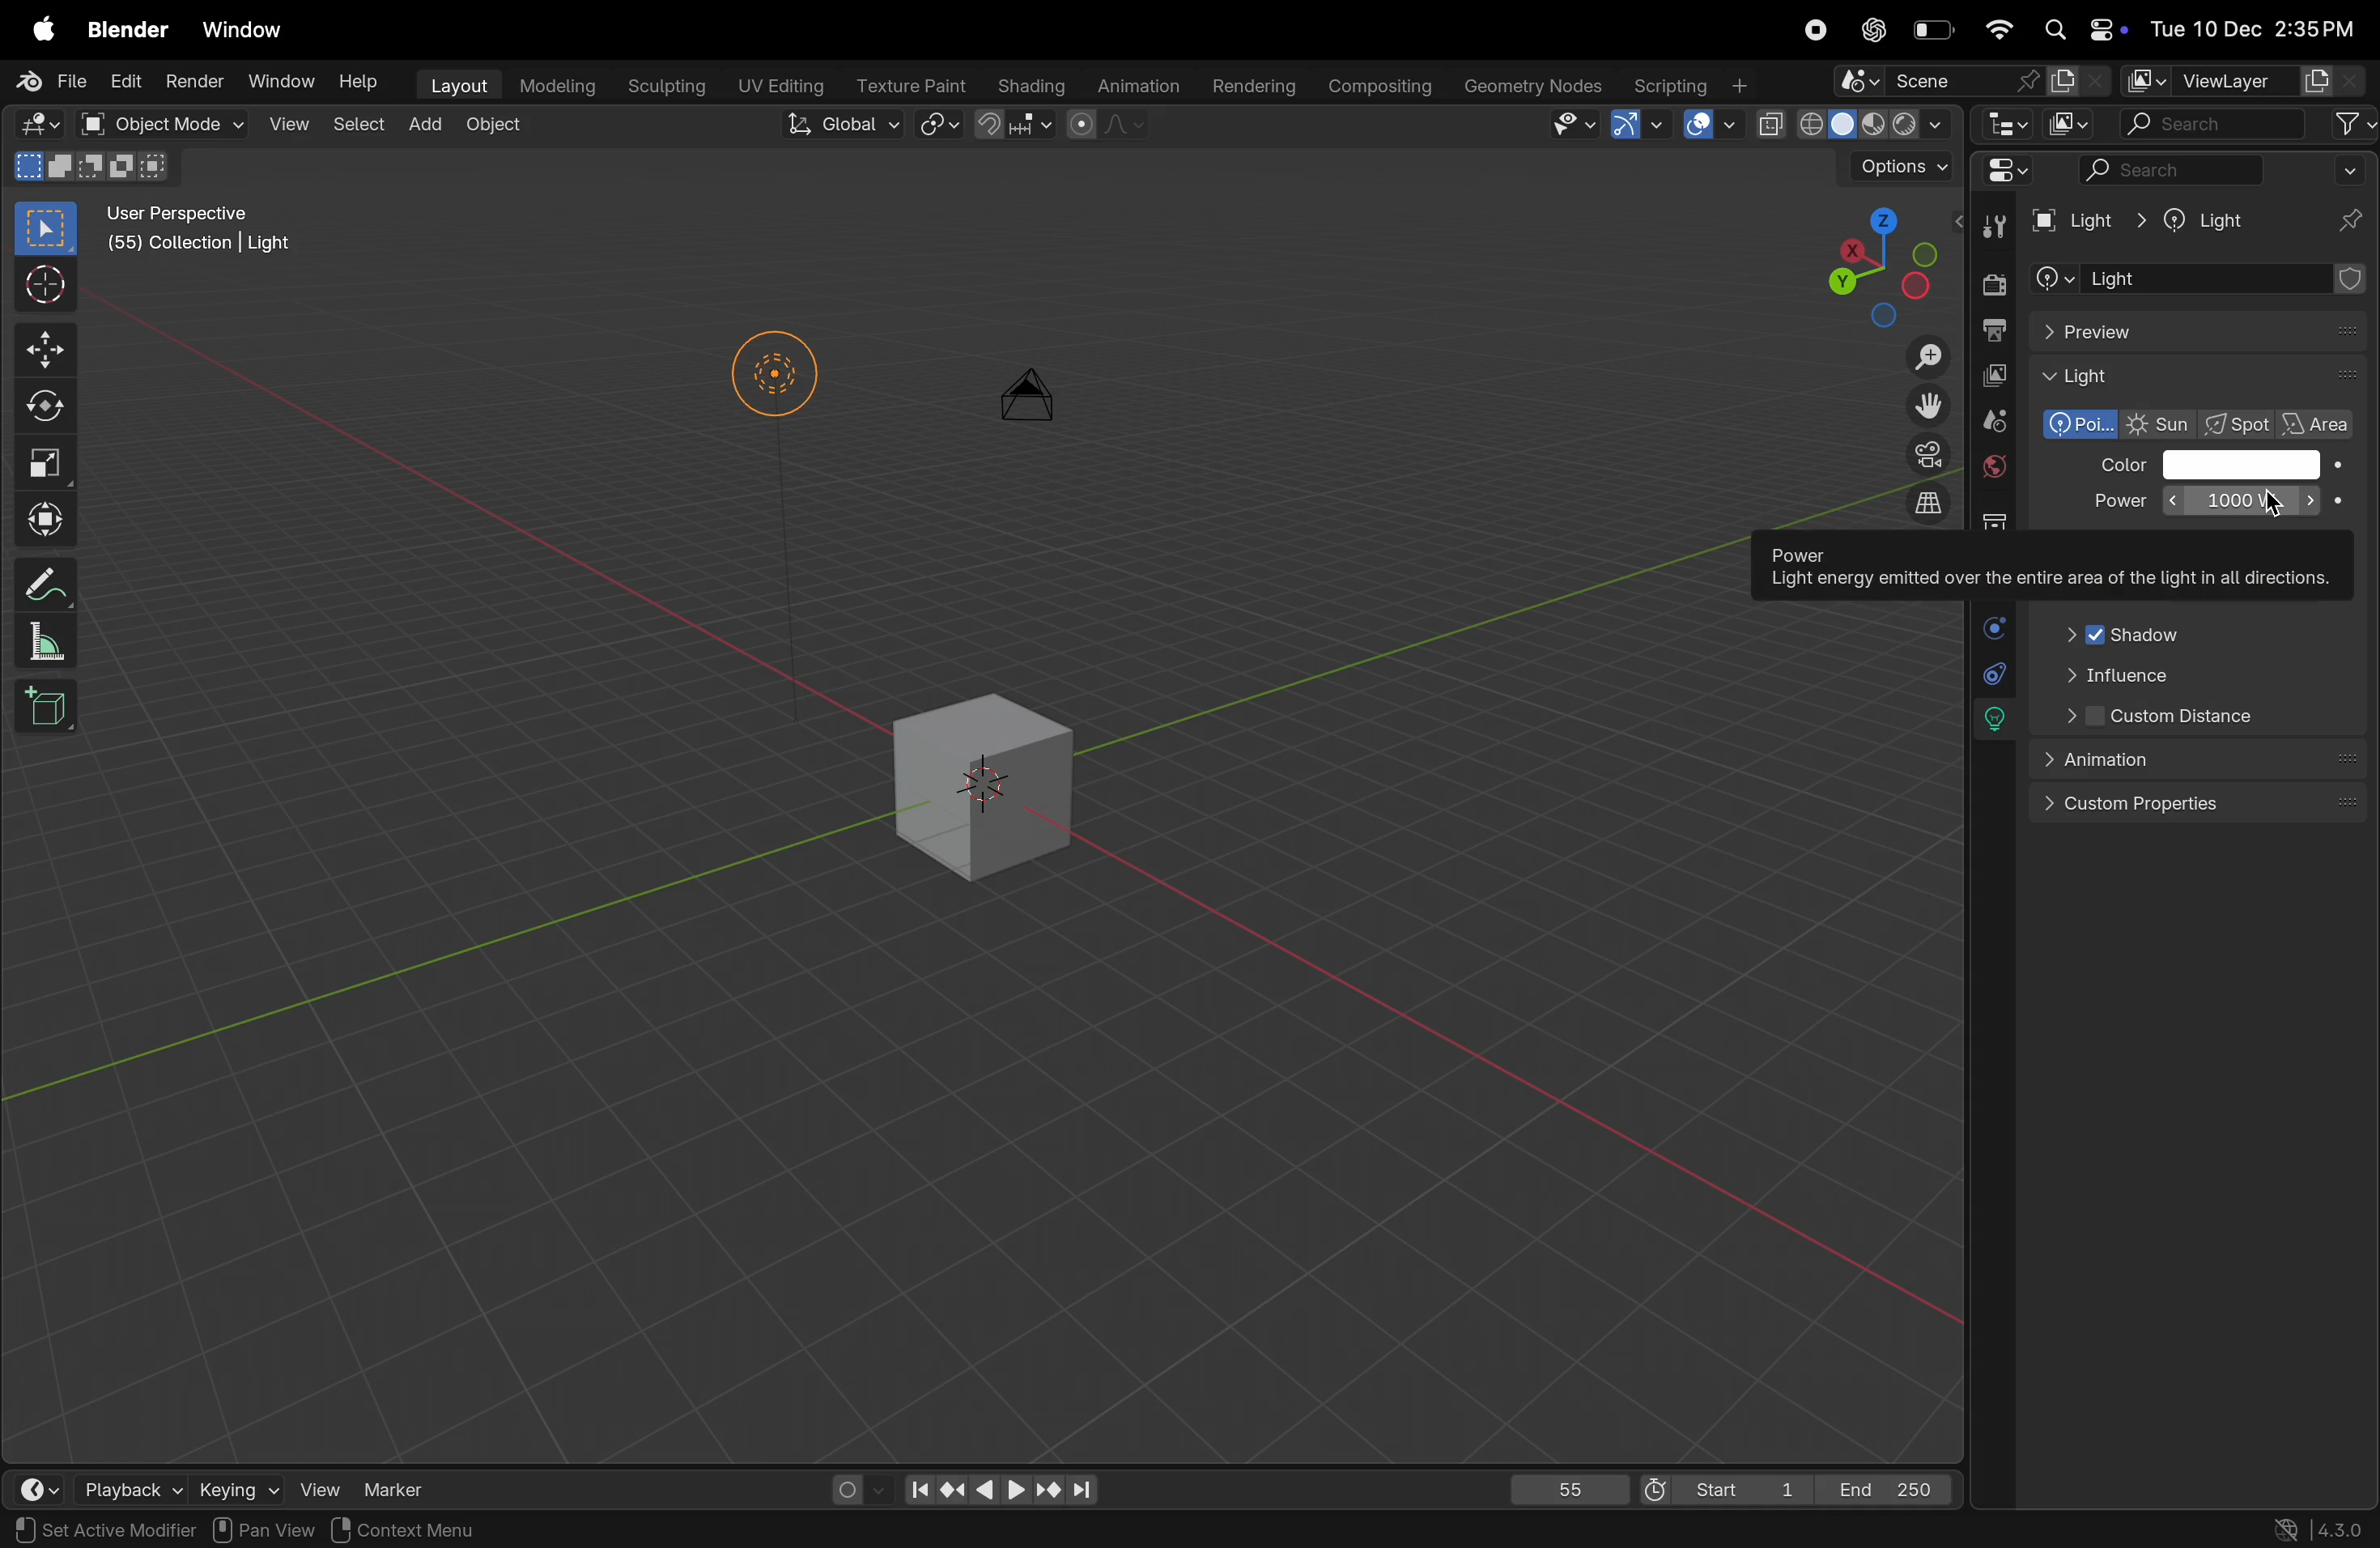  Describe the element at coordinates (203, 232) in the screenshot. I see `User perspective` at that location.